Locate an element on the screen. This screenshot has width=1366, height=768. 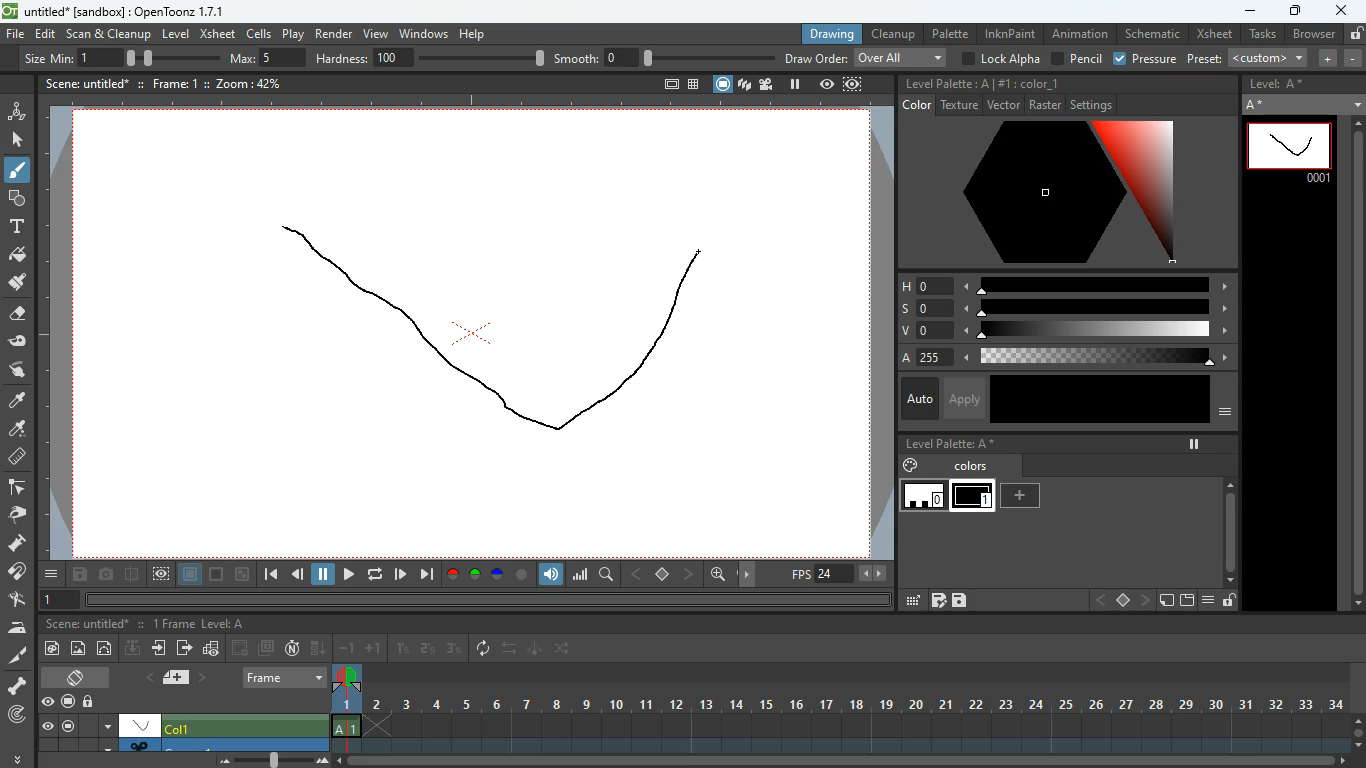
graph is located at coordinates (580, 574).